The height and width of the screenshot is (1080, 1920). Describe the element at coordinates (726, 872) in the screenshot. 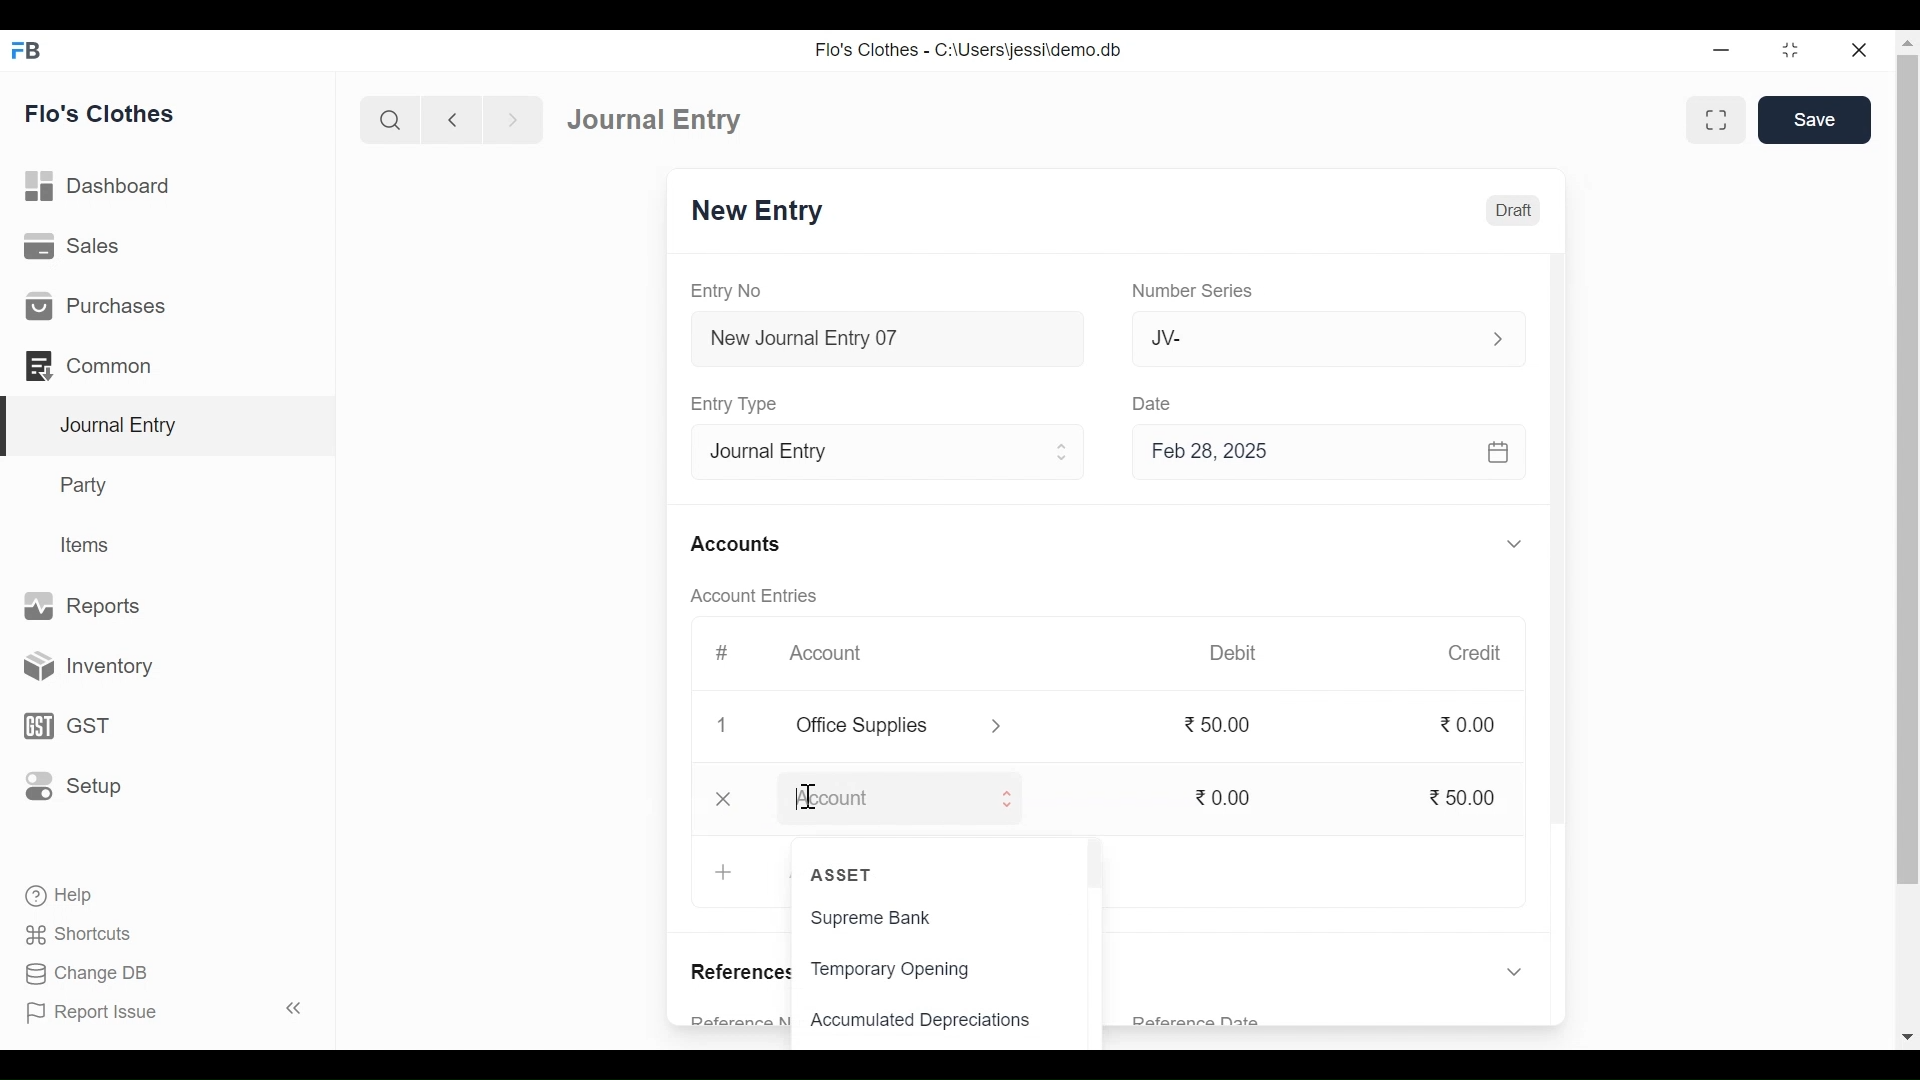

I see `+ Add Row` at that location.